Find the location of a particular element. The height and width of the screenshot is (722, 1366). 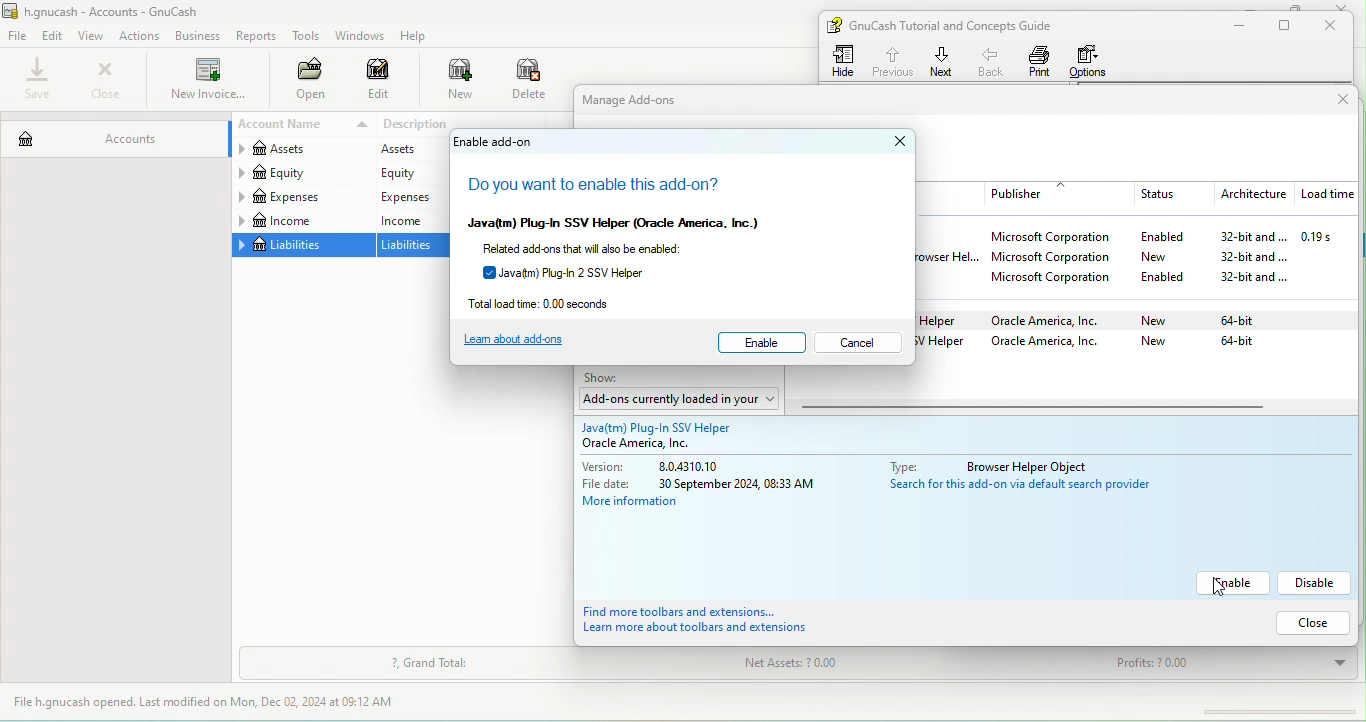

h. gnucash-accounts-gnu cash is located at coordinates (125, 10).